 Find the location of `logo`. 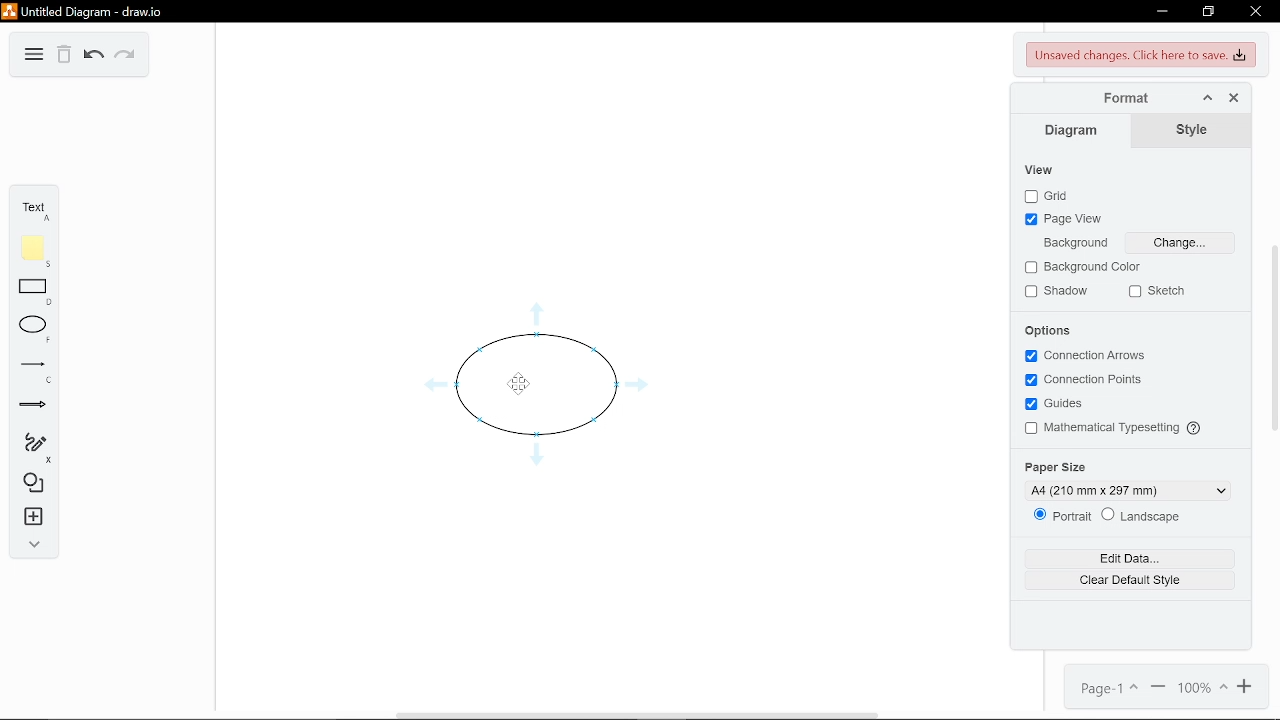

logo is located at coordinates (10, 11).